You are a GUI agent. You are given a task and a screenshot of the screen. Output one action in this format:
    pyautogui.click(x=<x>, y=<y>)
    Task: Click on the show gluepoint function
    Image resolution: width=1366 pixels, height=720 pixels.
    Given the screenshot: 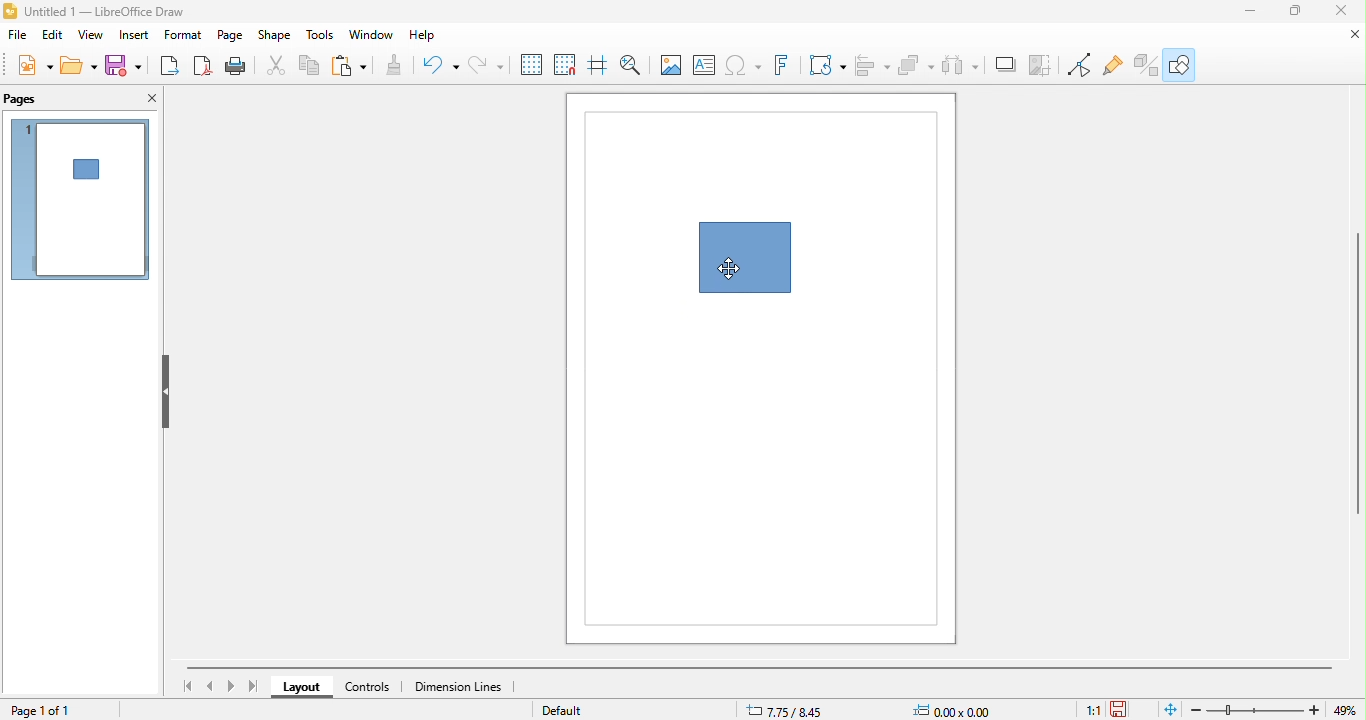 What is the action you would take?
    pyautogui.click(x=1111, y=66)
    